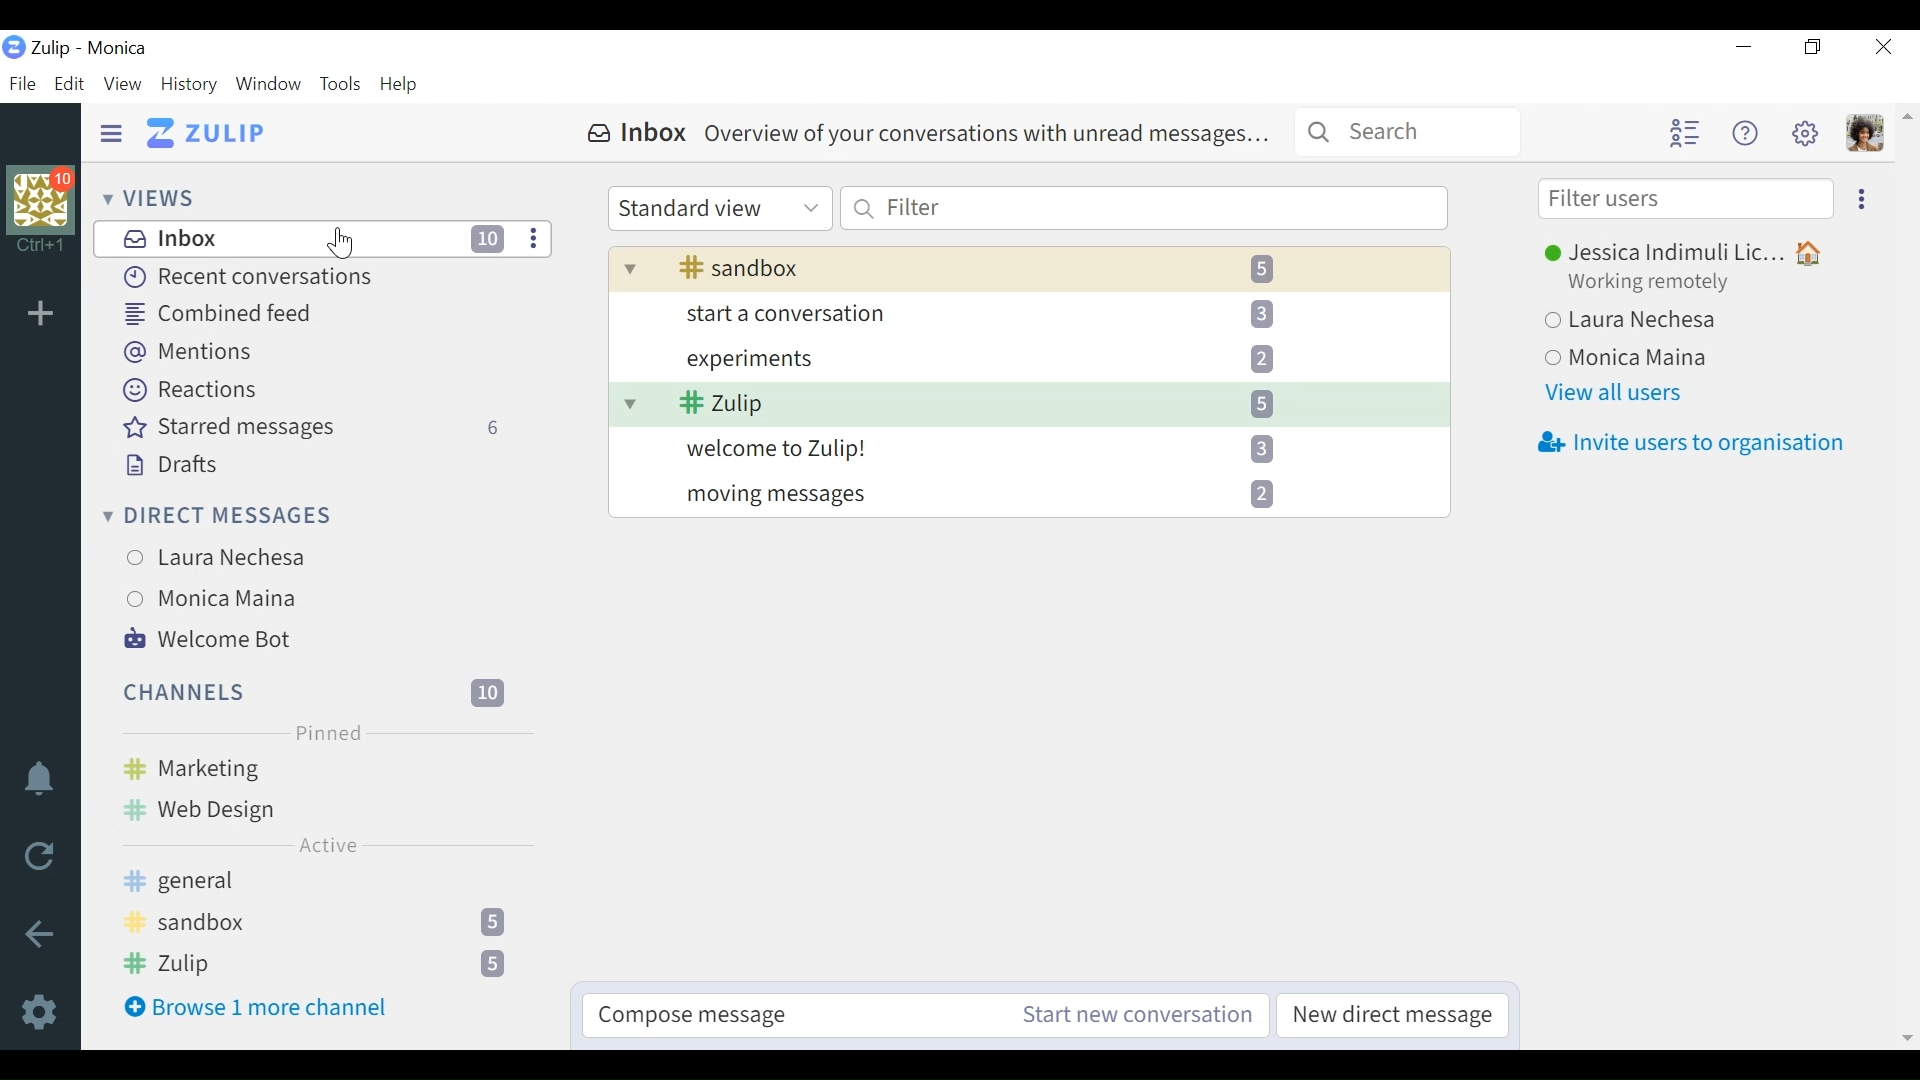 The image size is (1920, 1080). I want to click on Overview of your conversation with unread messages, so click(1028, 495).